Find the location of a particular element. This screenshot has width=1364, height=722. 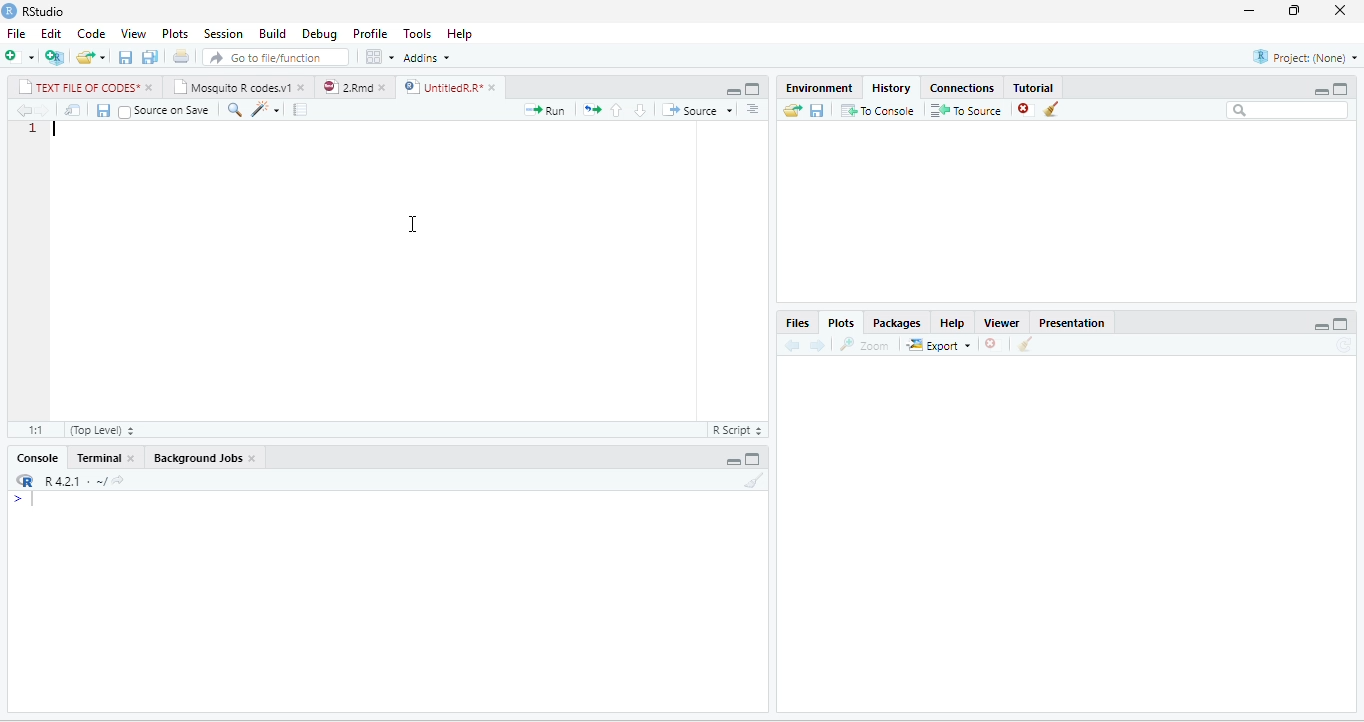

minimize is located at coordinates (1321, 91).